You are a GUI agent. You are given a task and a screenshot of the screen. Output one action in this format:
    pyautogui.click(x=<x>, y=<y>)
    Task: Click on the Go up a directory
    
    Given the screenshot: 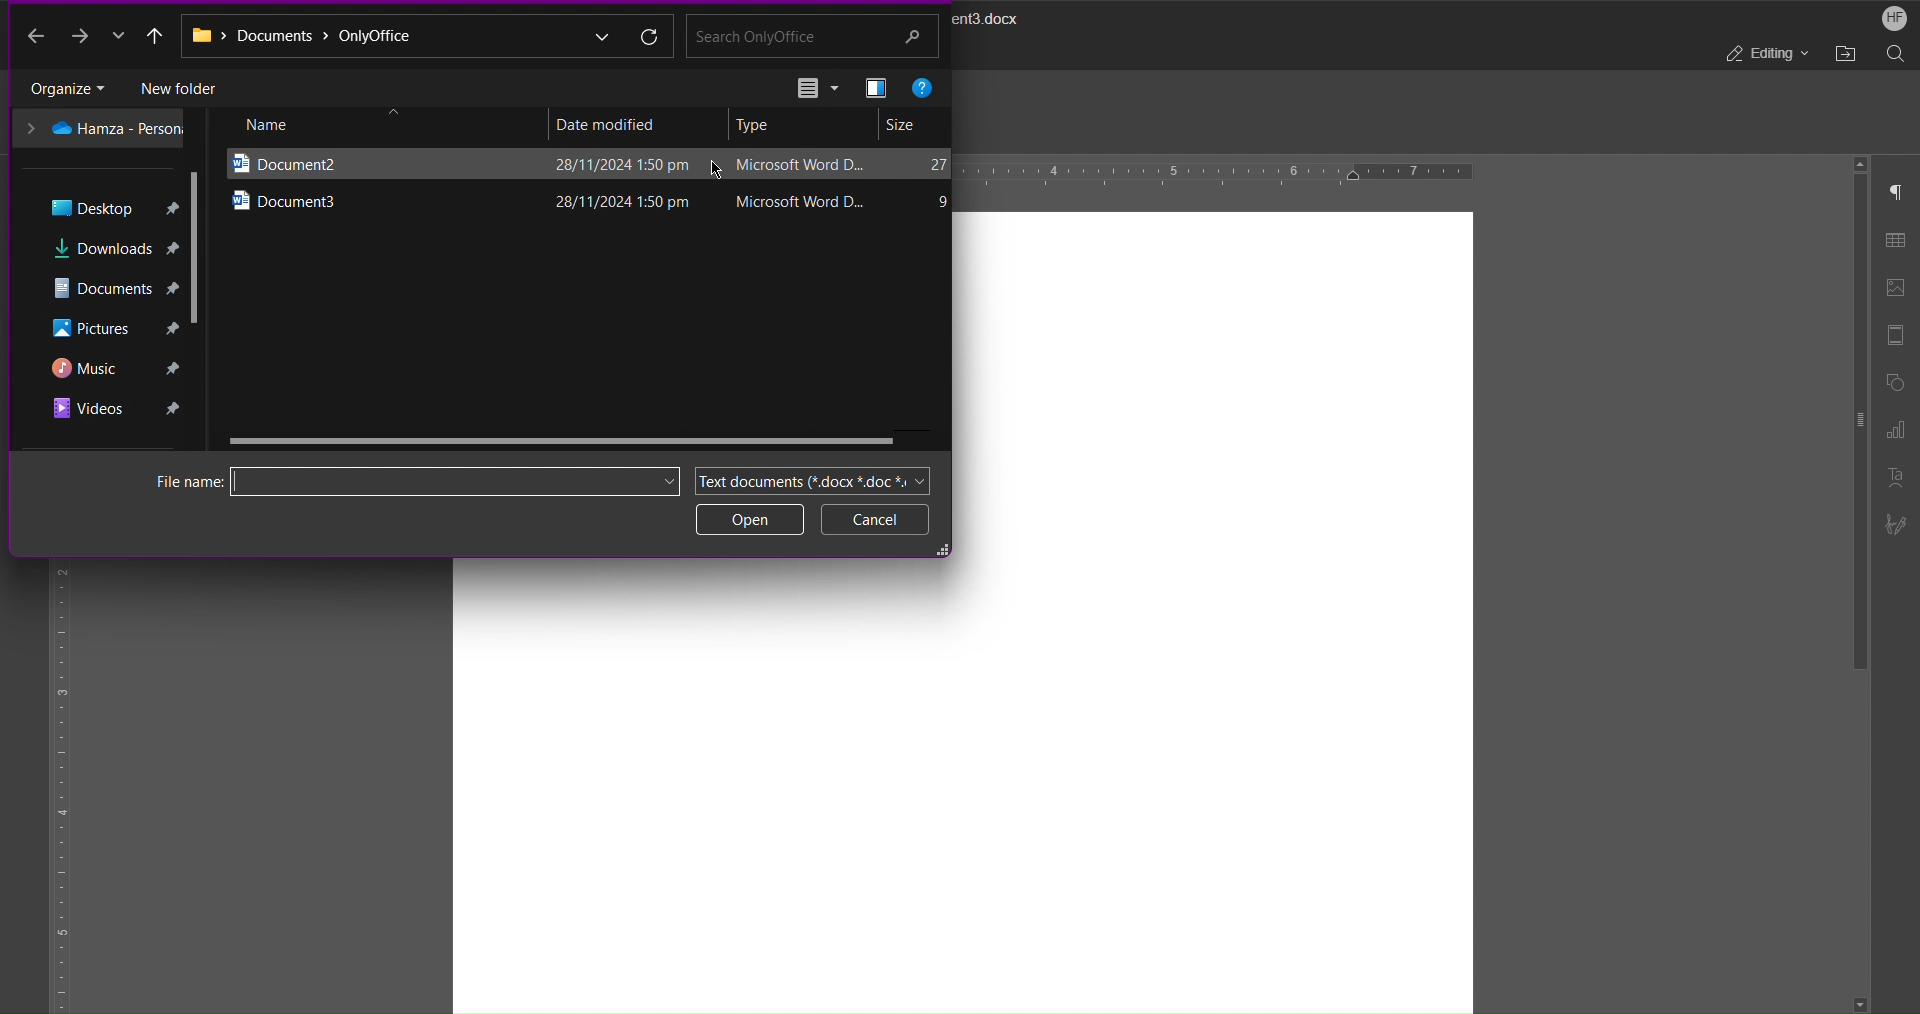 What is the action you would take?
    pyautogui.click(x=154, y=35)
    